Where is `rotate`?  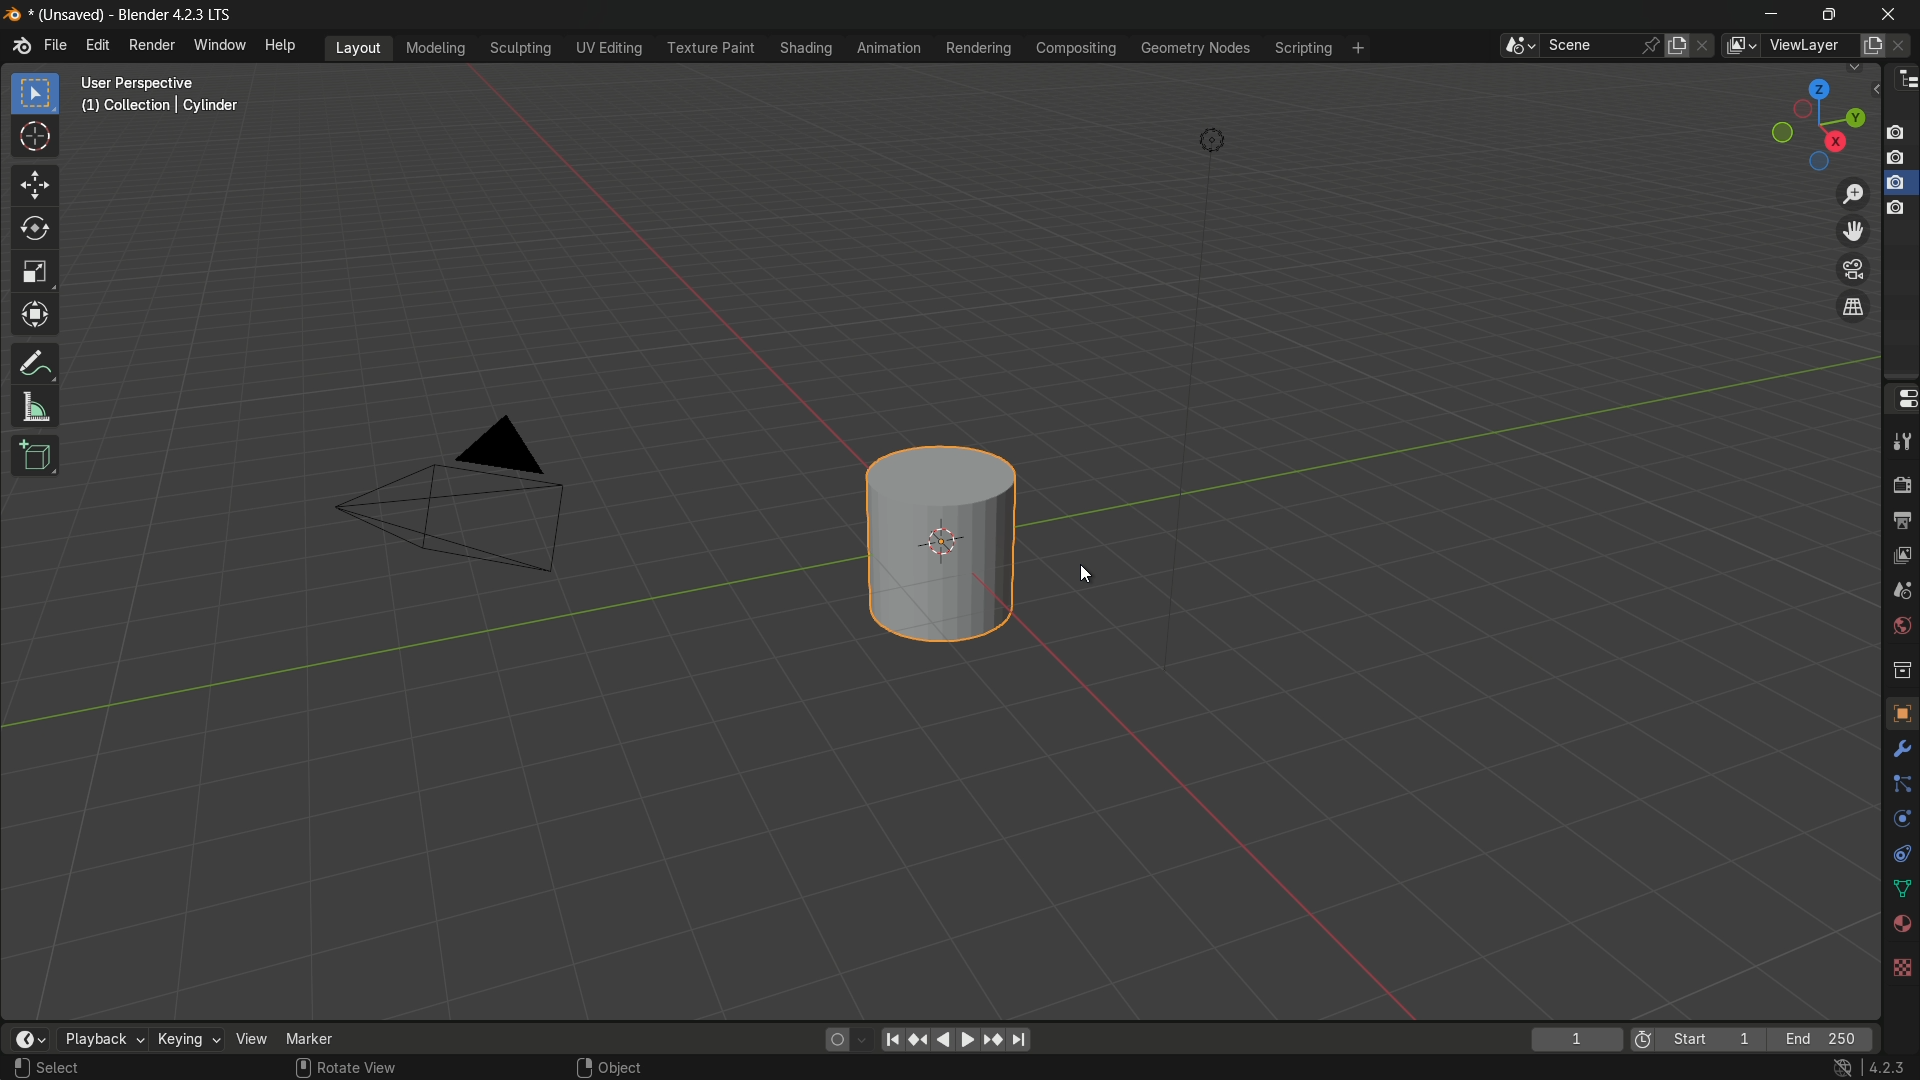
rotate is located at coordinates (36, 231).